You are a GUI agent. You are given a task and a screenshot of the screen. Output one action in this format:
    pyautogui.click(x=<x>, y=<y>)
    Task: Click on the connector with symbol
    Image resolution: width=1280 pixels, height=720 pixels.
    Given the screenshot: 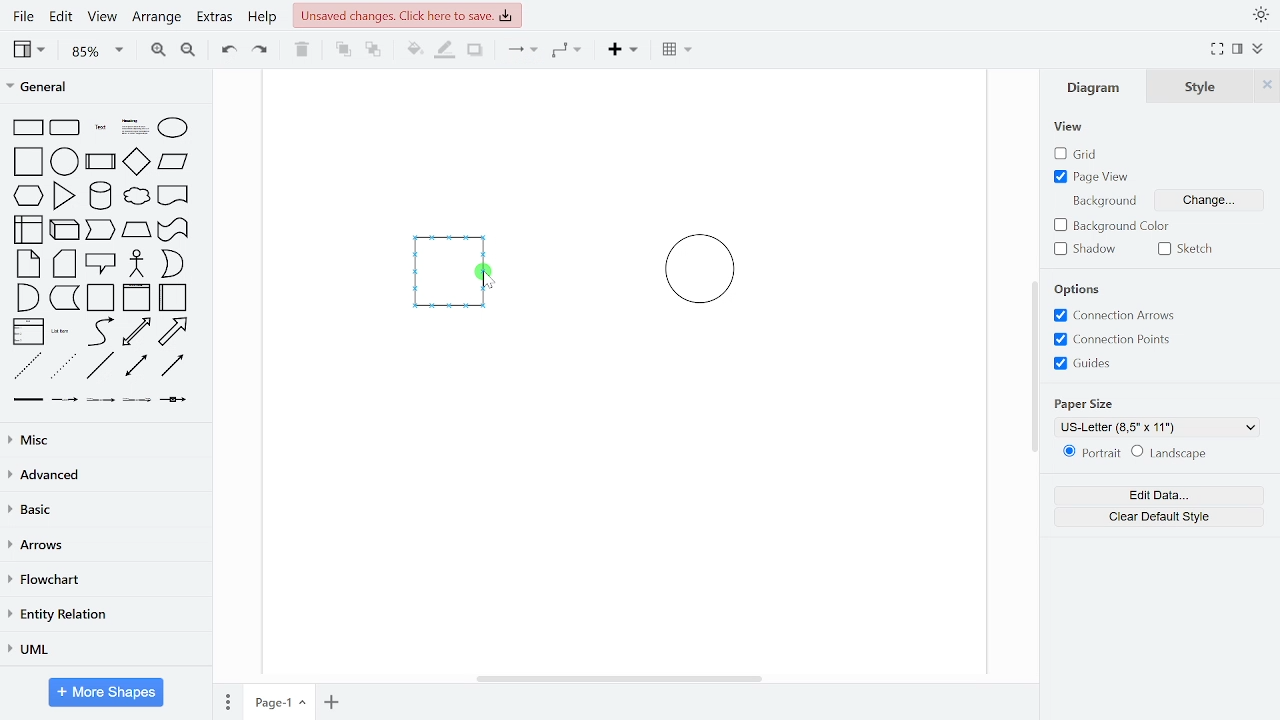 What is the action you would take?
    pyautogui.click(x=176, y=398)
    